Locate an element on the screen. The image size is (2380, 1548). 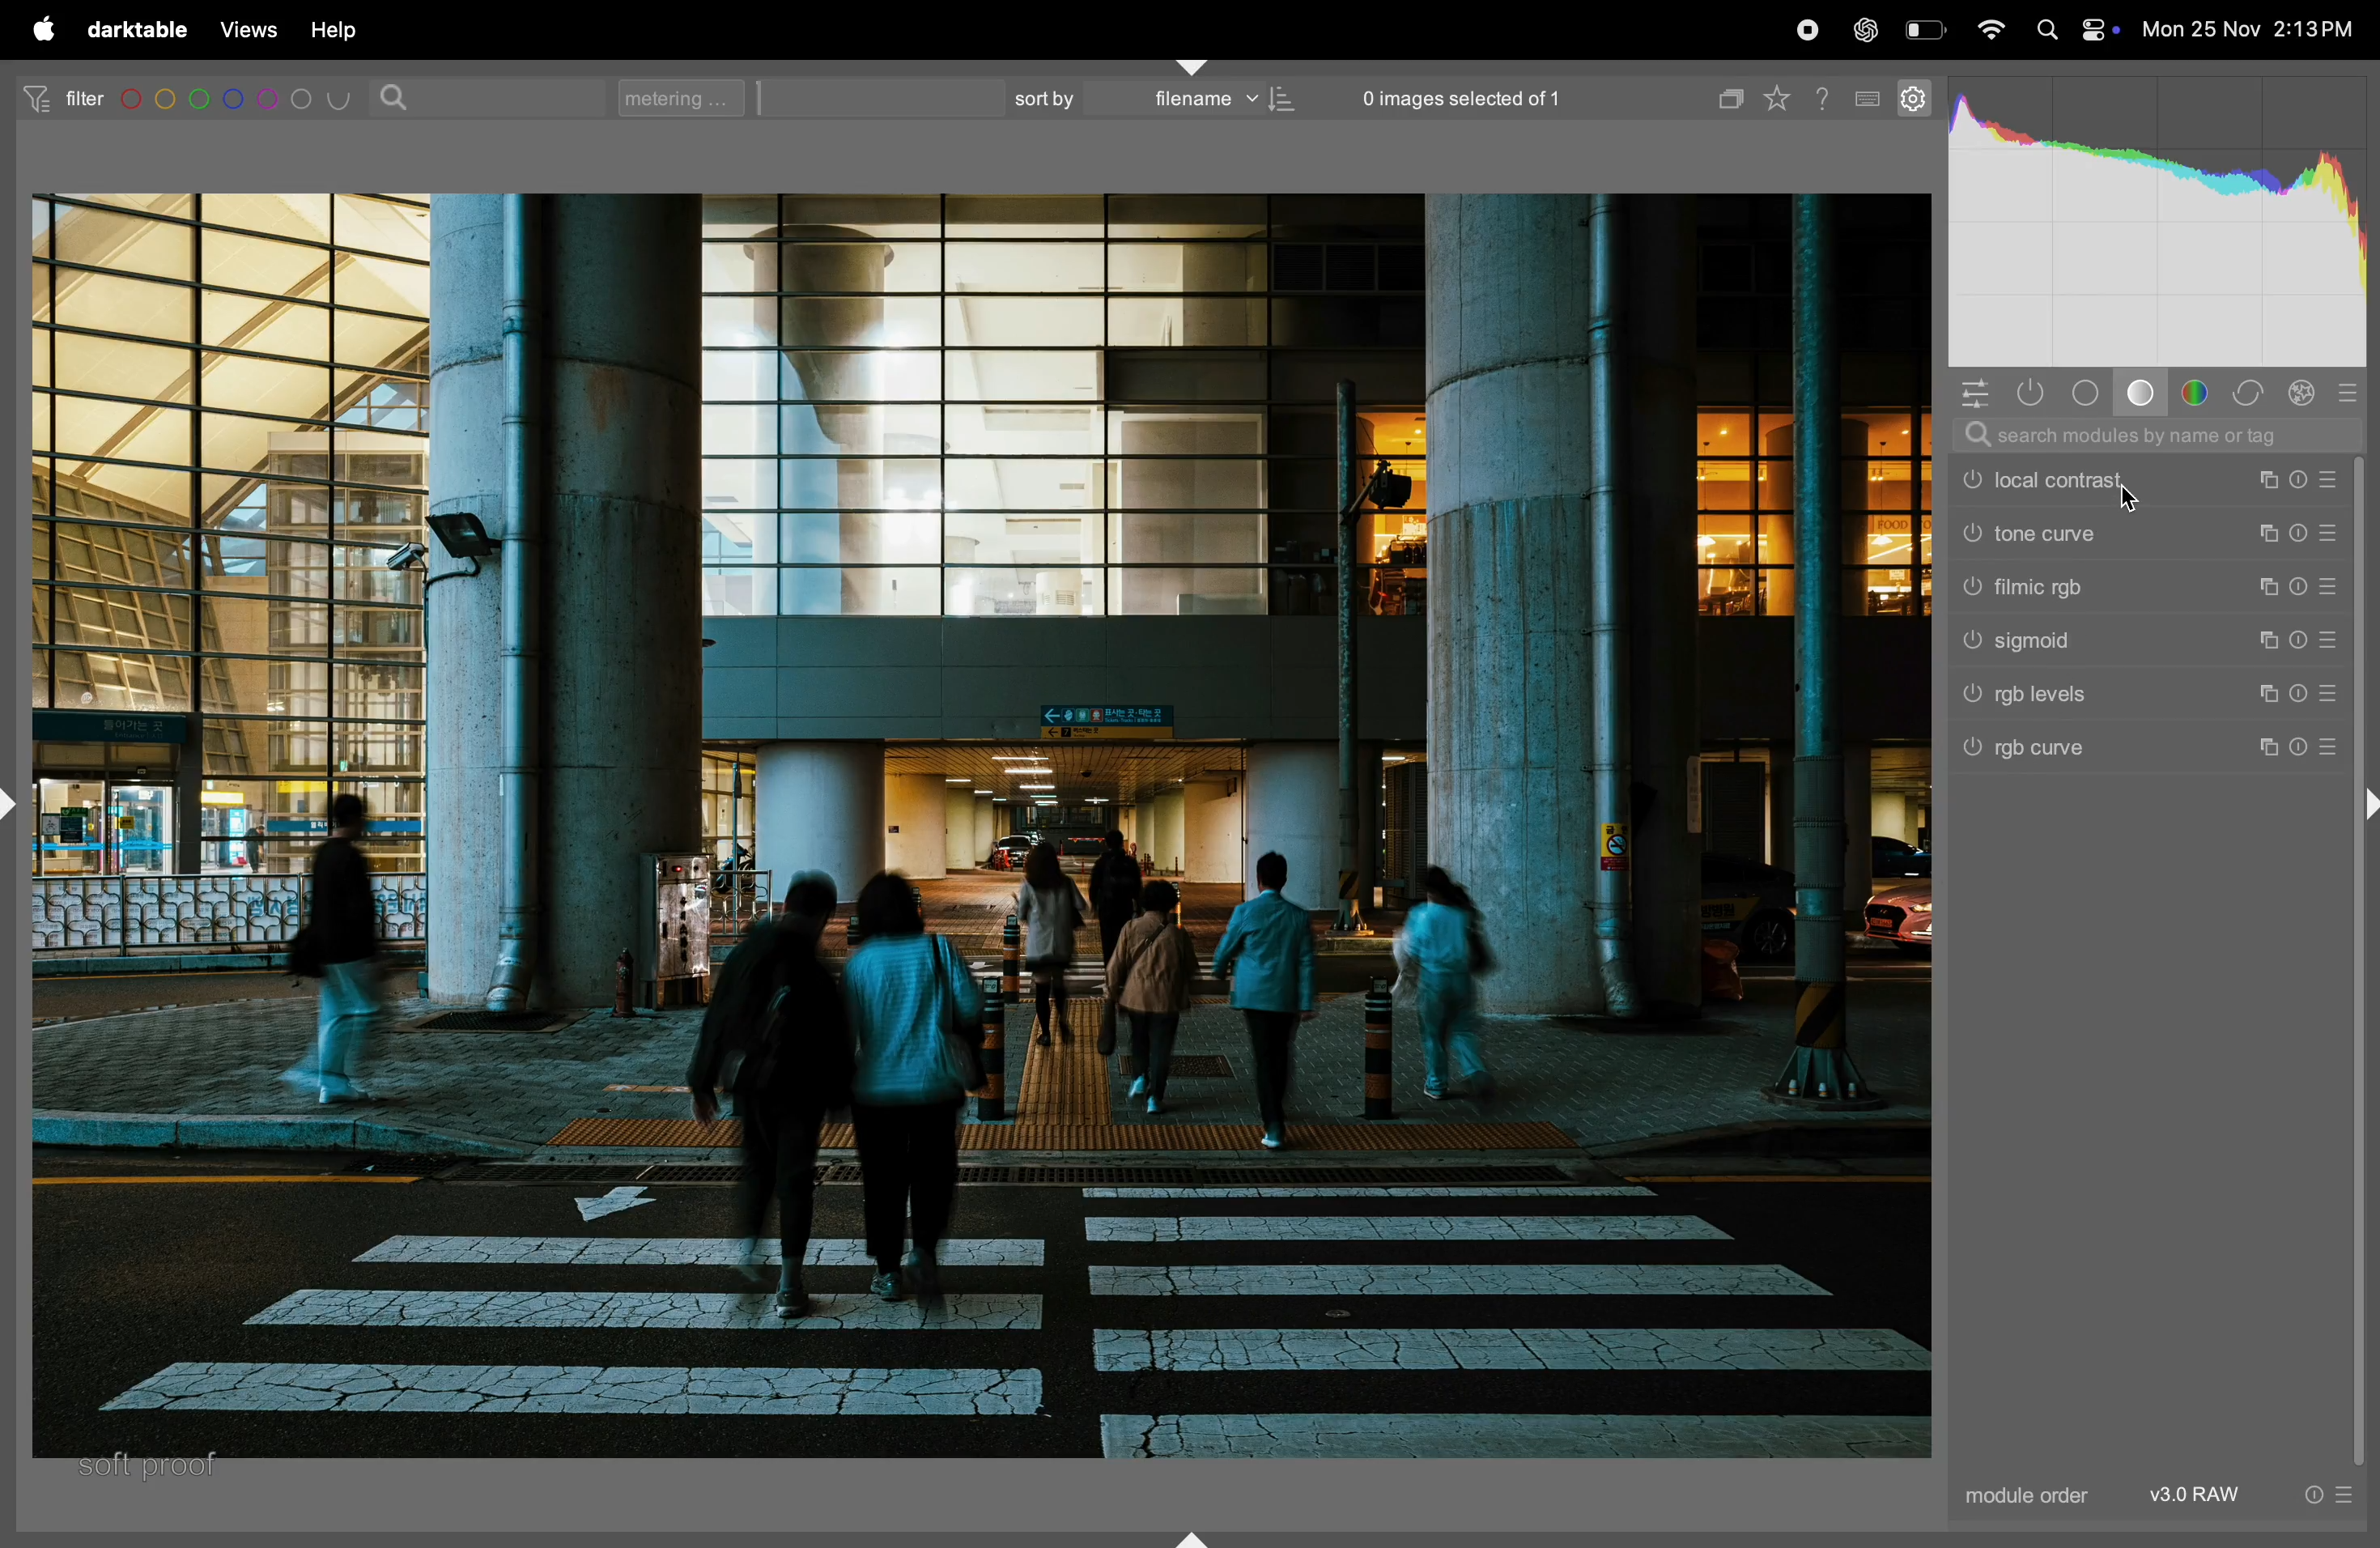
views is located at coordinates (244, 30).